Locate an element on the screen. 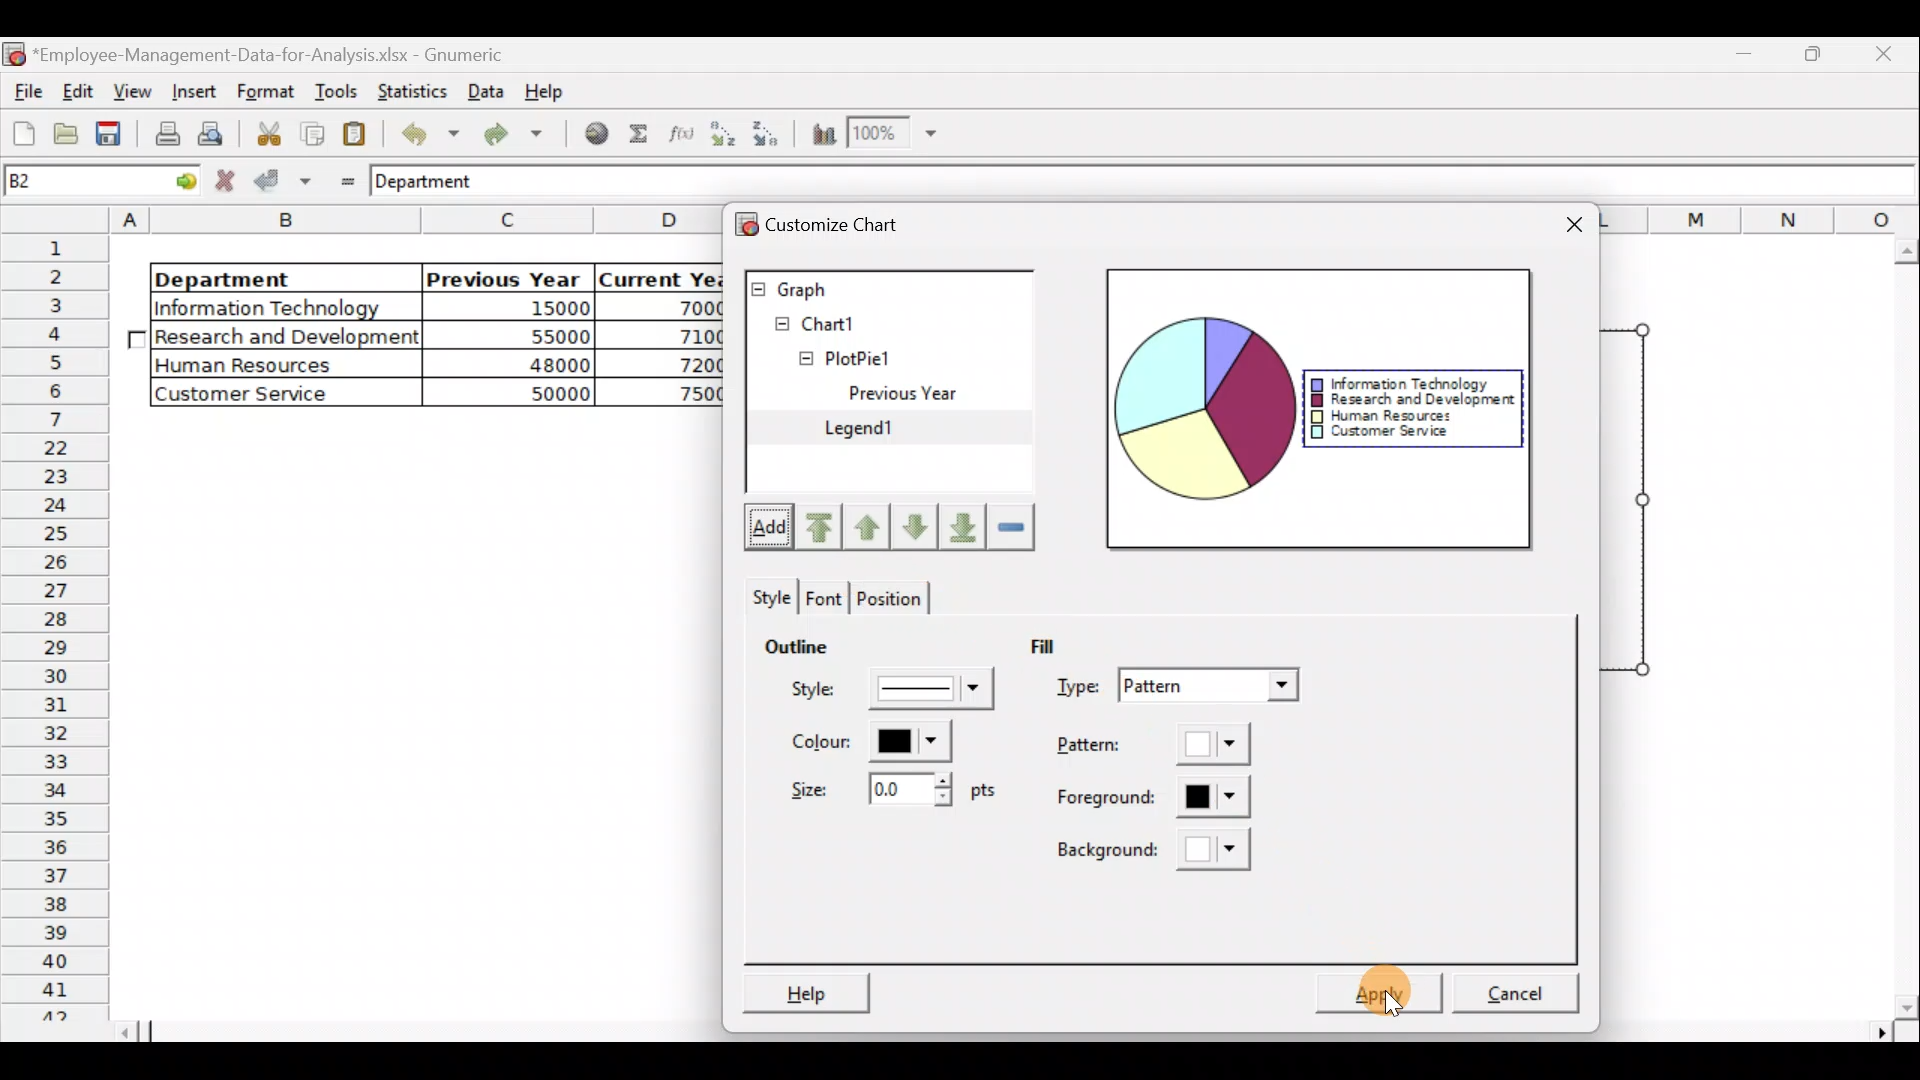 The height and width of the screenshot is (1080, 1920). Department is located at coordinates (440, 183).